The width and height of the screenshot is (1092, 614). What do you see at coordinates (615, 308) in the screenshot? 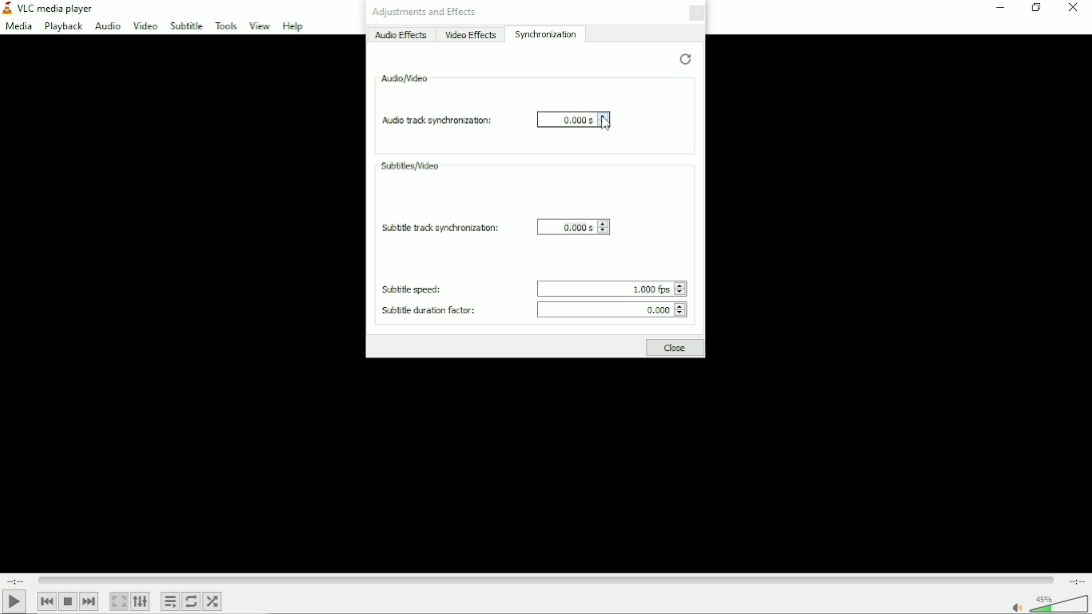
I see `0.000` at bounding box center [615, 308].